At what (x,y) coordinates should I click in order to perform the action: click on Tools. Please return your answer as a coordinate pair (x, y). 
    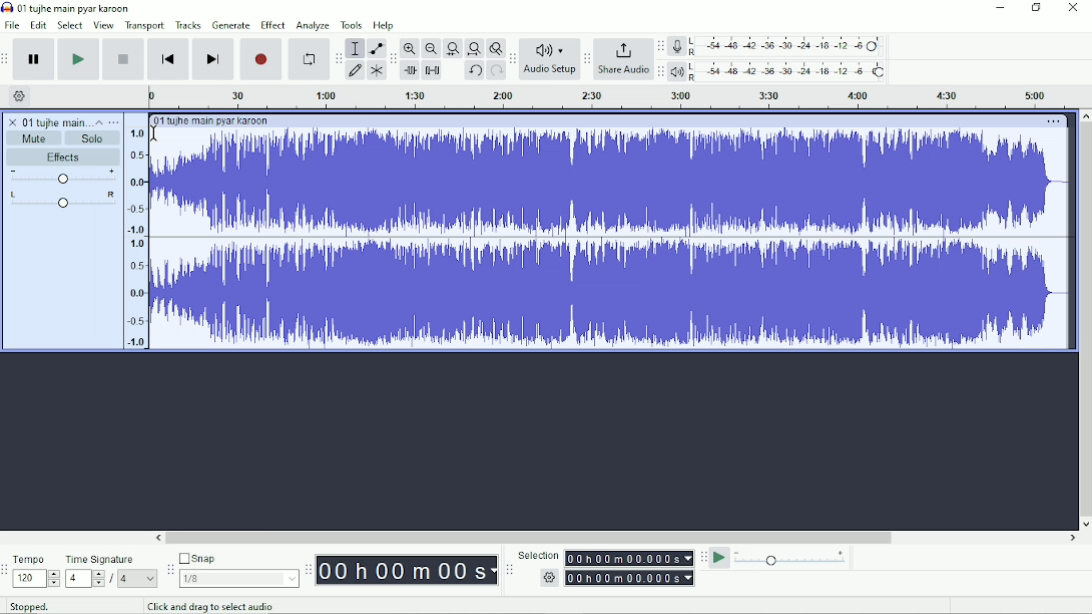
    Looking at the image, I should click on (351, 25).